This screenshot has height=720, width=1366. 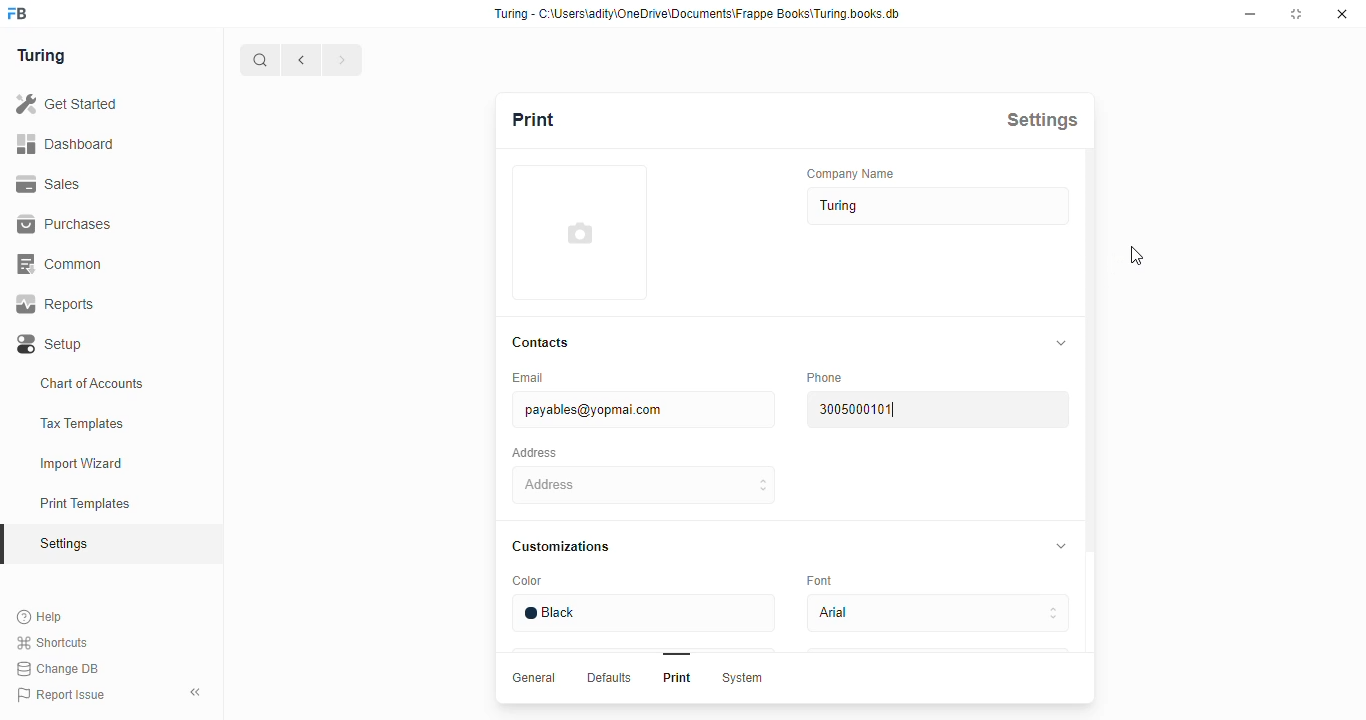 I want to click on ‘Customizations, so click(x=565, y=547).